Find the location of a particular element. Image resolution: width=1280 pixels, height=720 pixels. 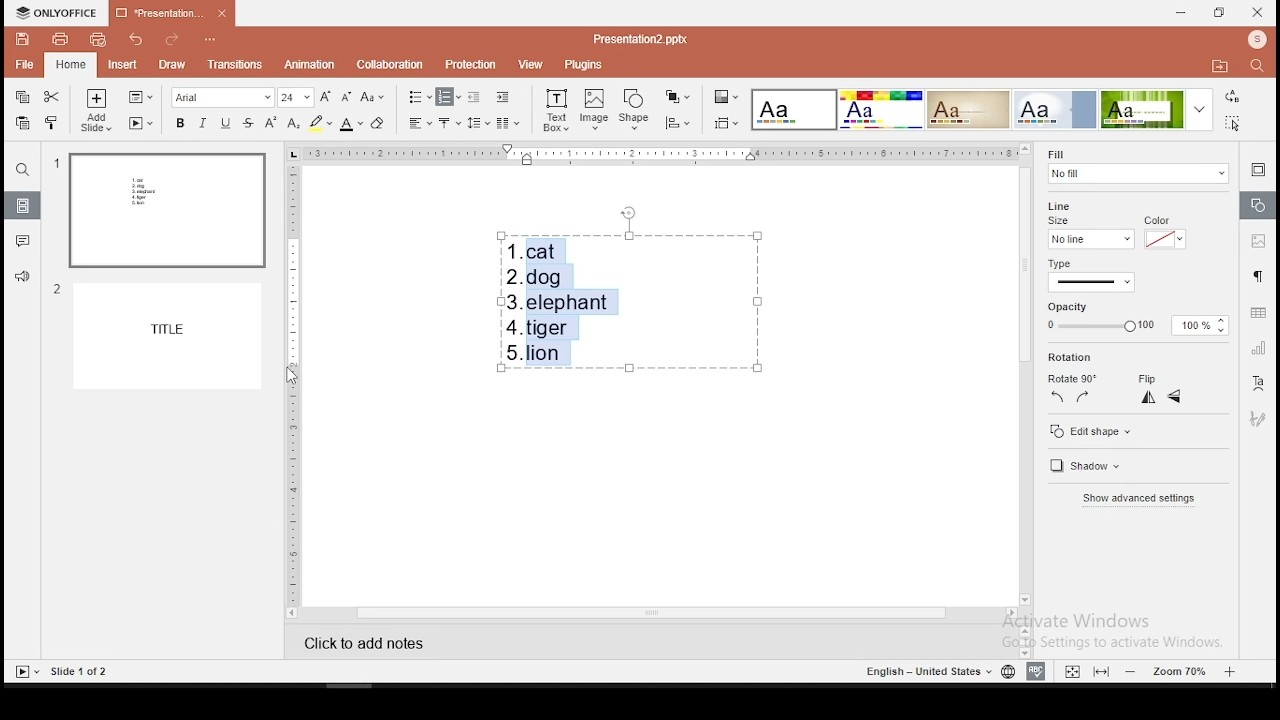

scroll bar is located at coordinates (1024, 374).